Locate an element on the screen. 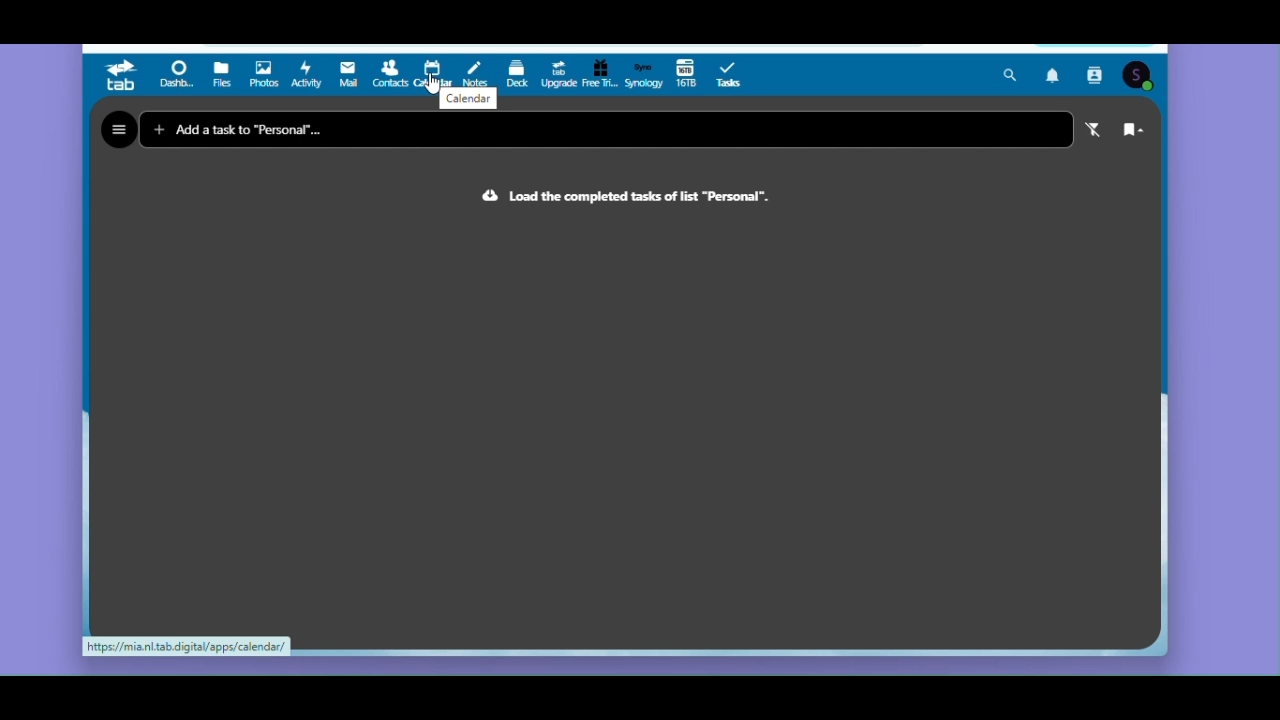 The image size is (1280, 720). Tasks is located at coordinates (734, 74).